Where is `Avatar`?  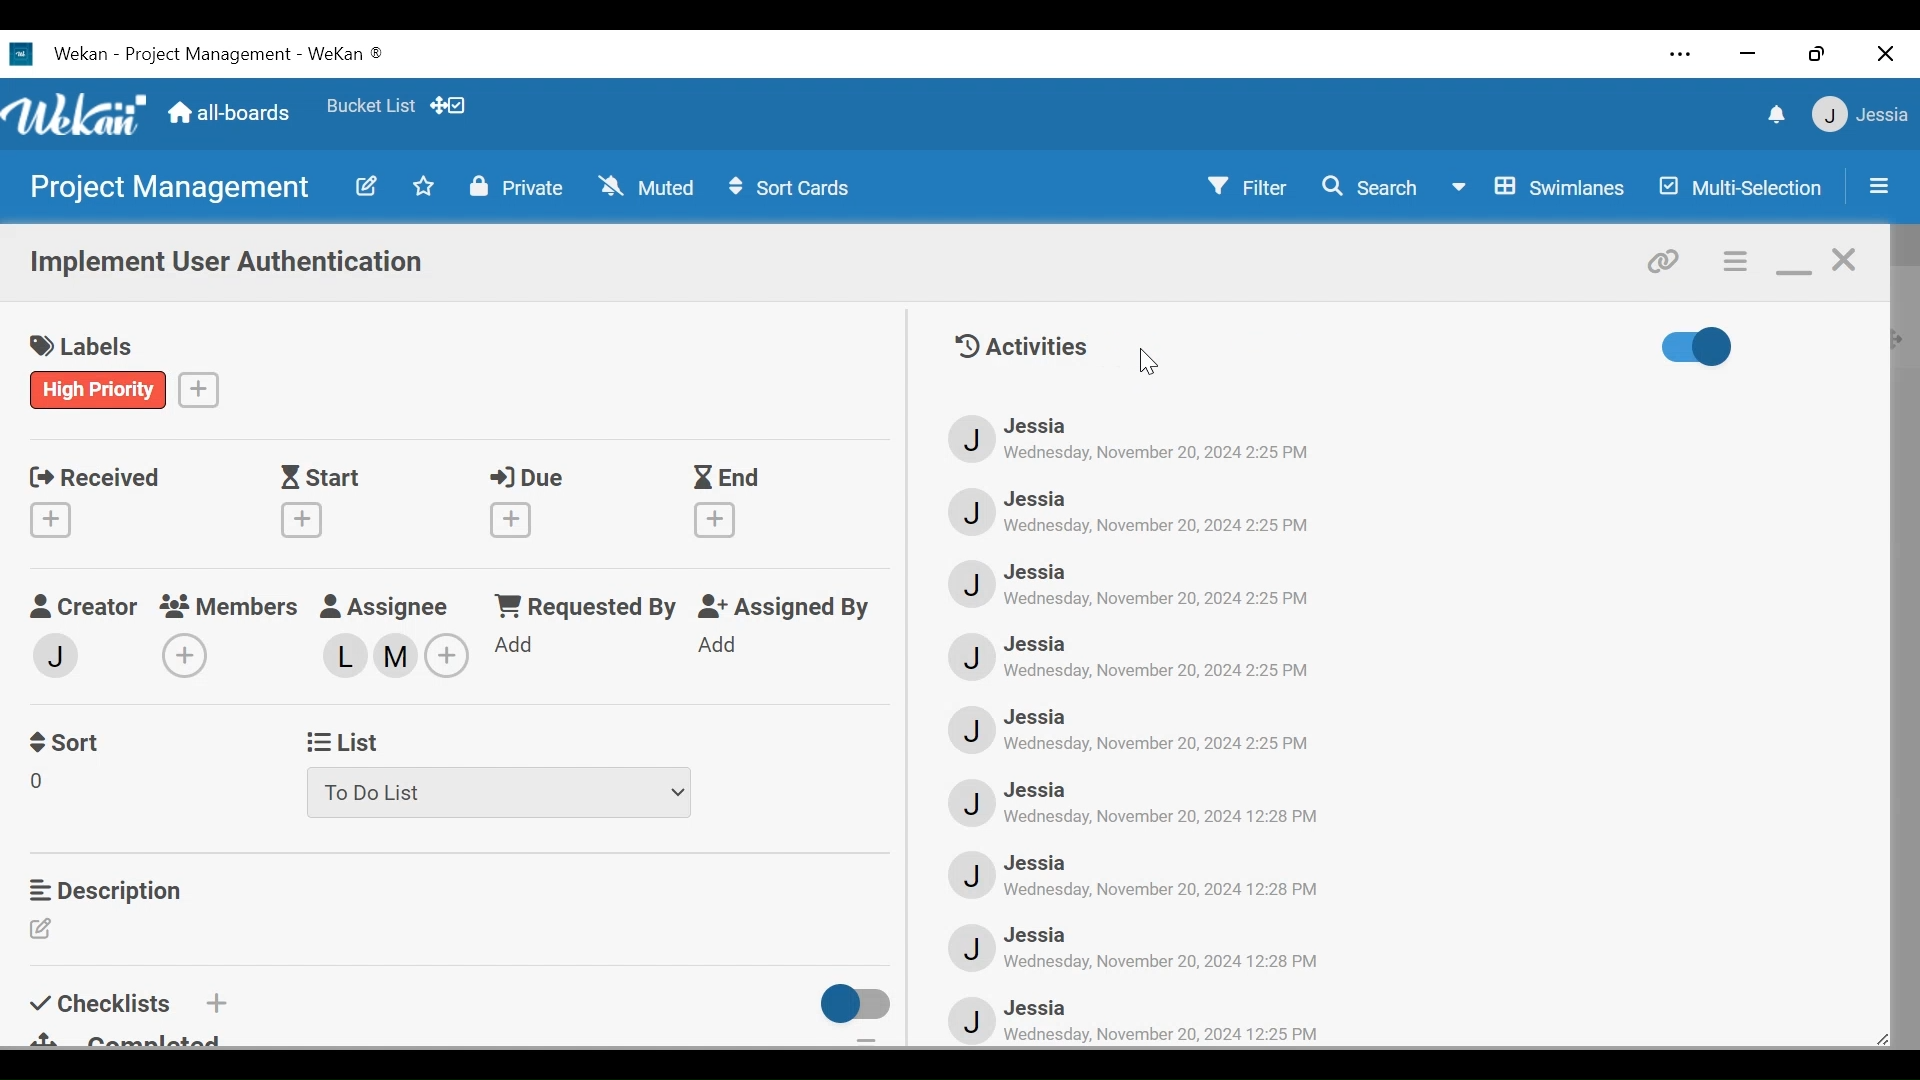 Avatar is located at coordinates (965, 439).